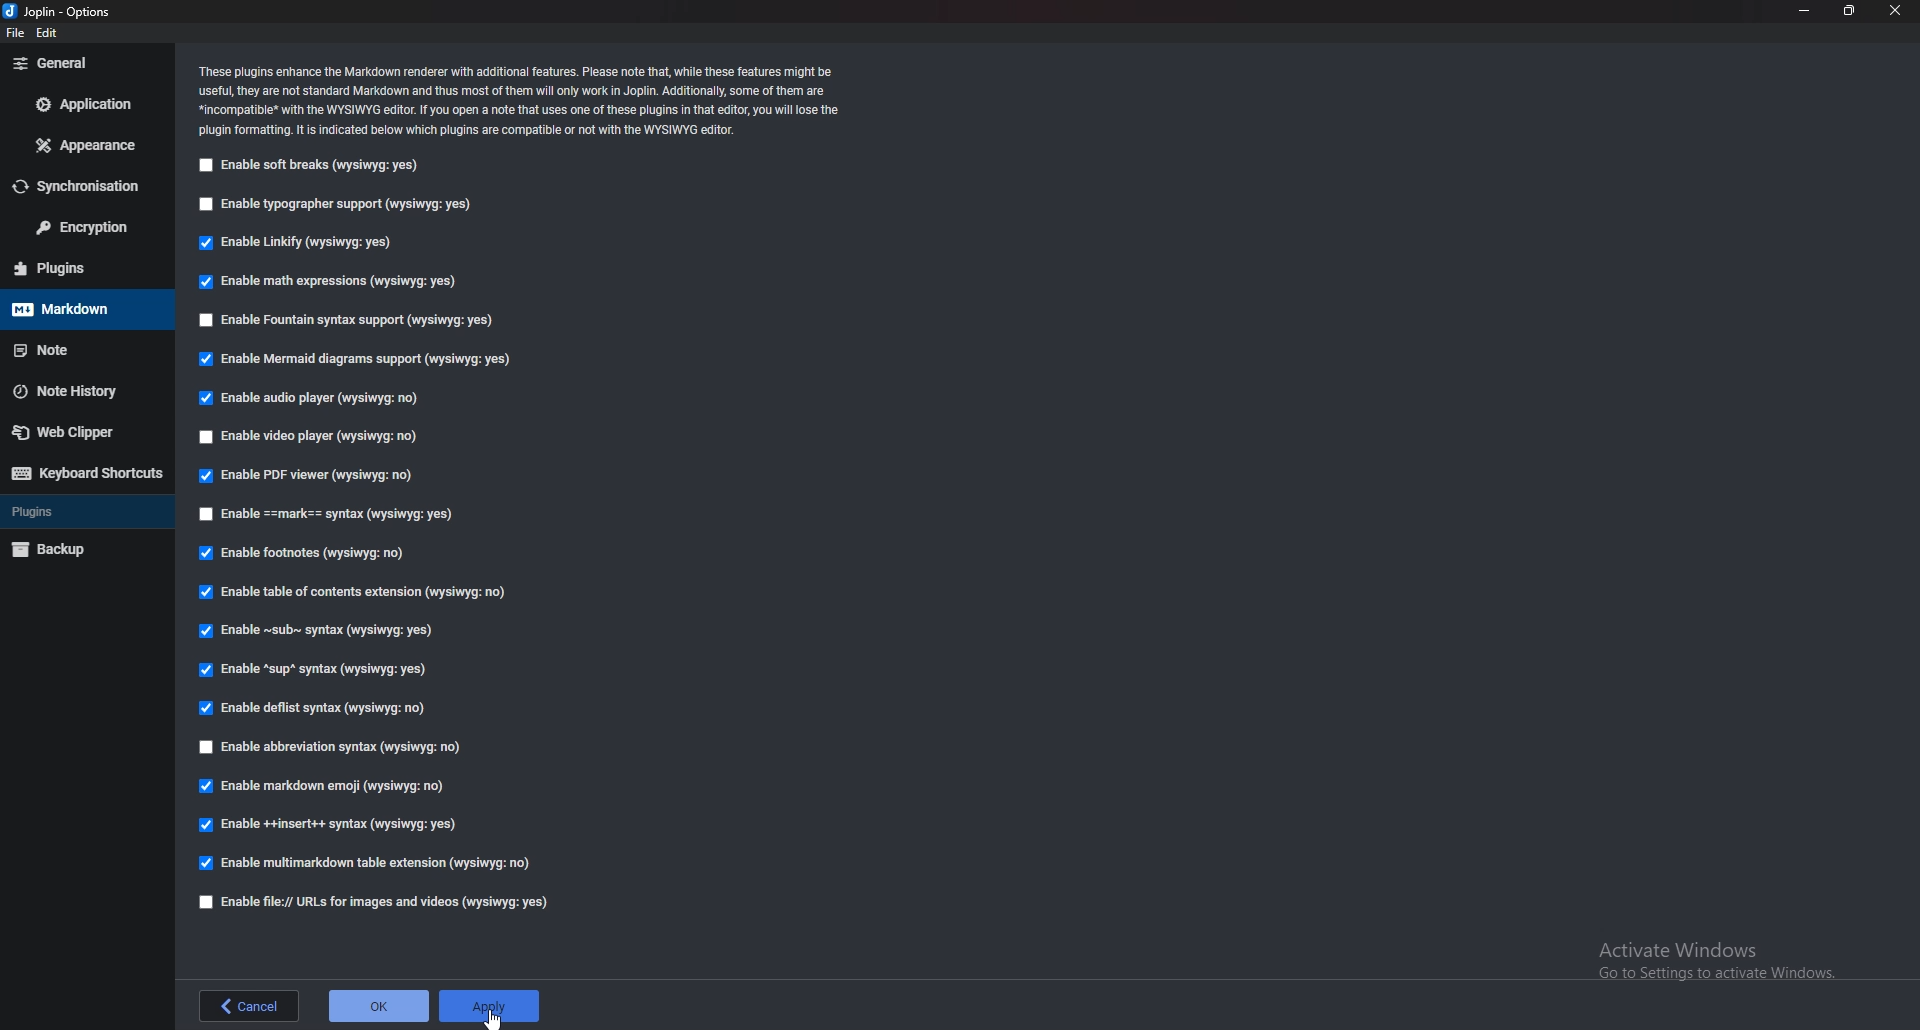 The image size is (1920, 1030). I want to click on Enable sup syntax (wysiqyg:yes), so click(316, 673).